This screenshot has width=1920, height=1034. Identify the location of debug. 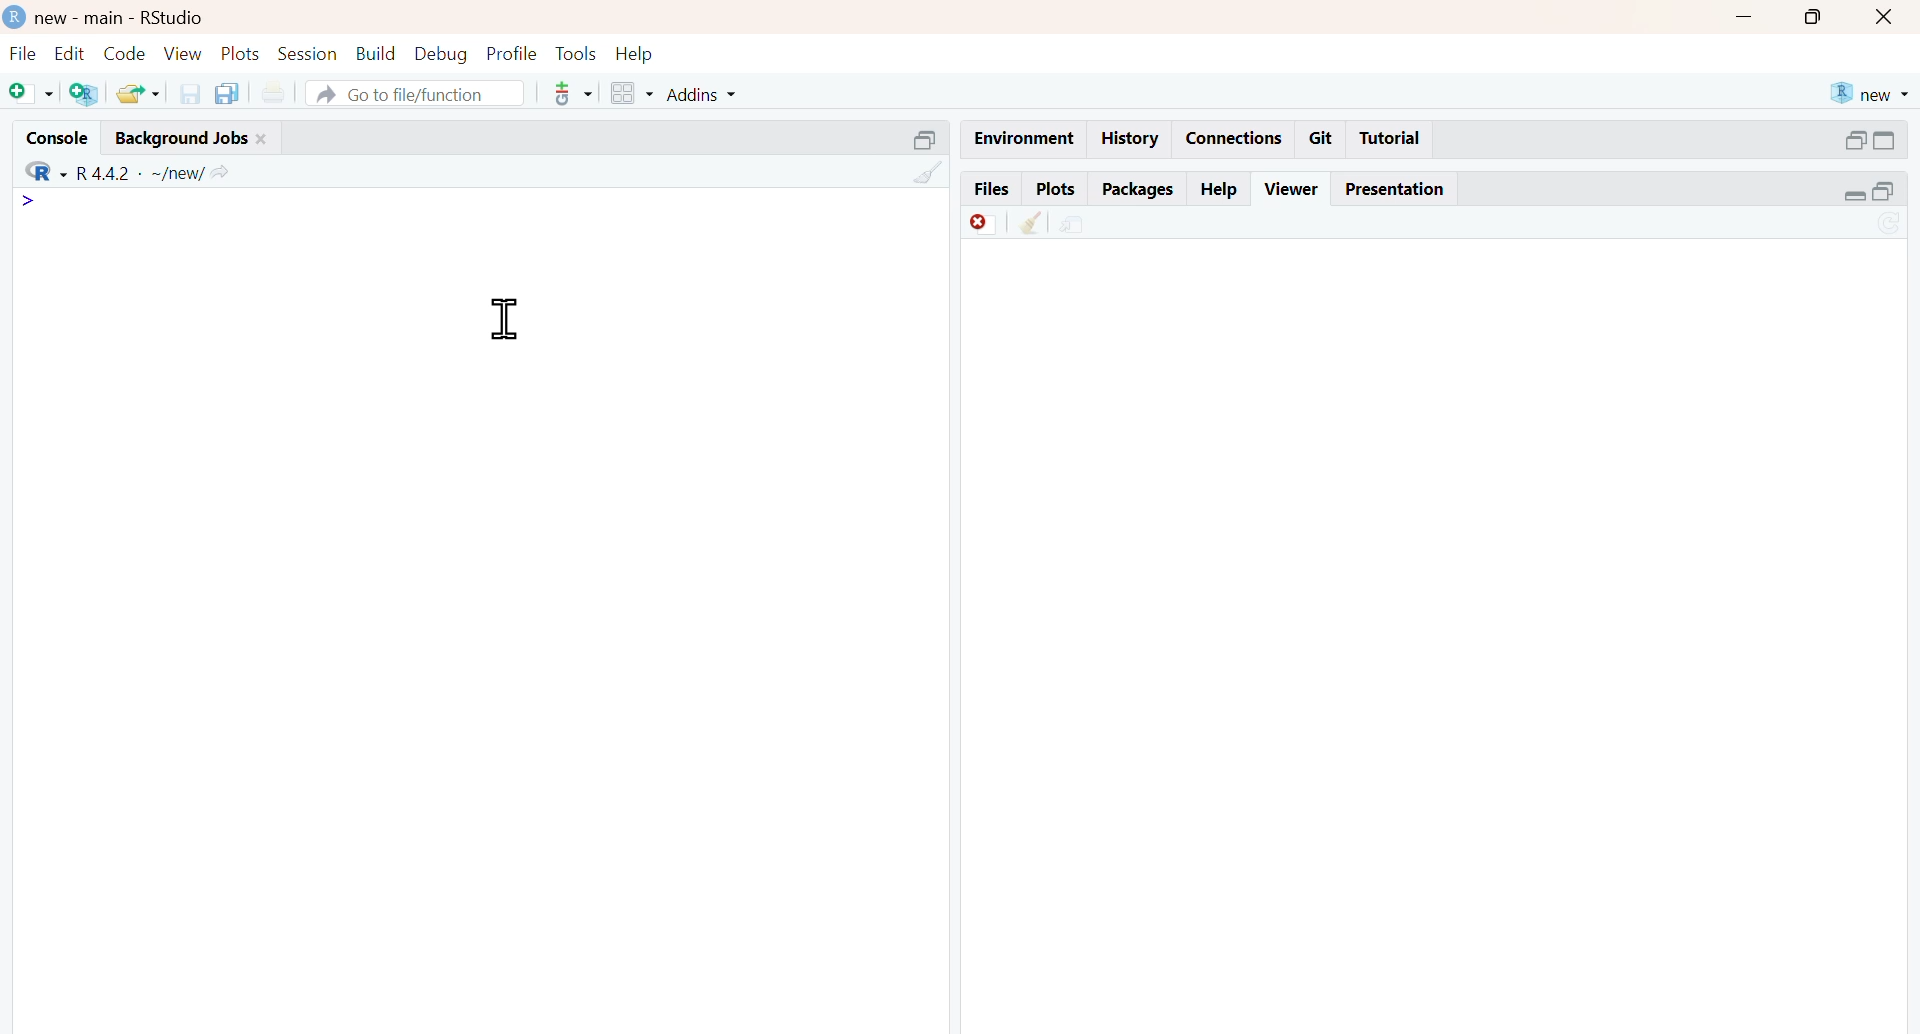
(442, 55).